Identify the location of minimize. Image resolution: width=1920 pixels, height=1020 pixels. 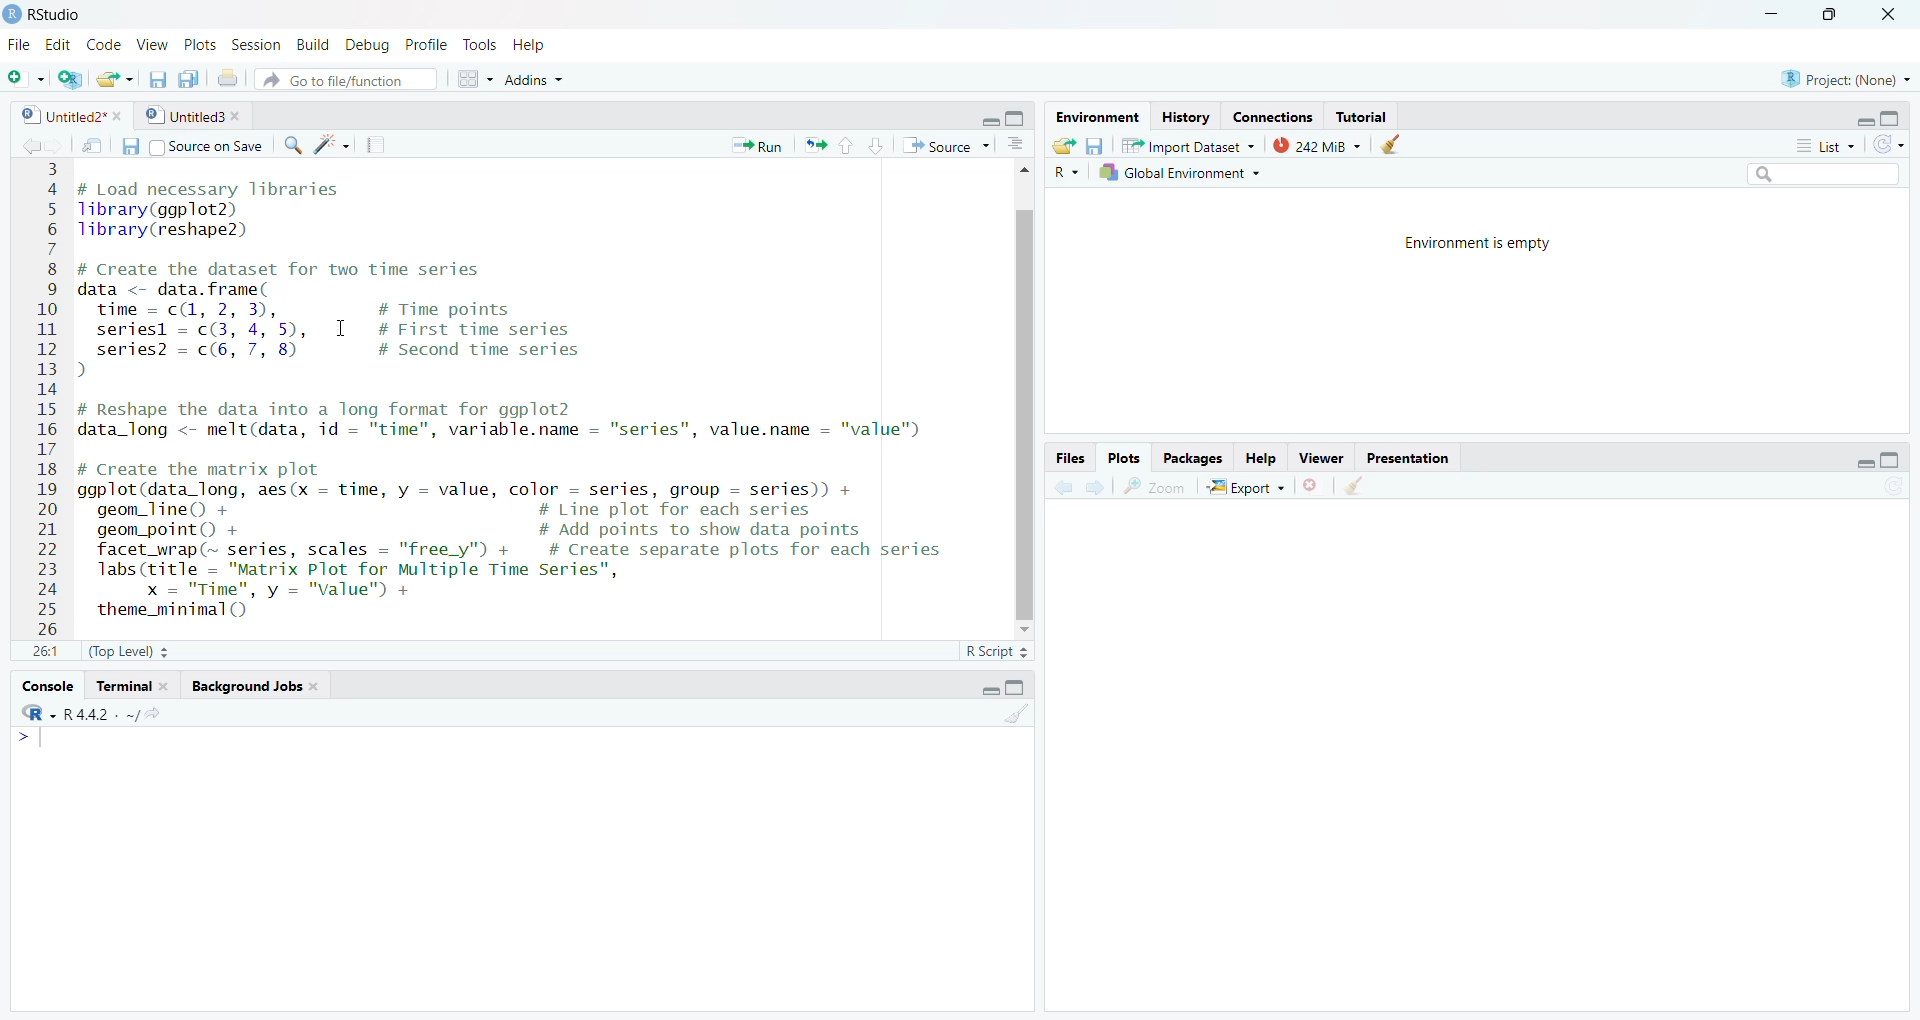
(987, 692).